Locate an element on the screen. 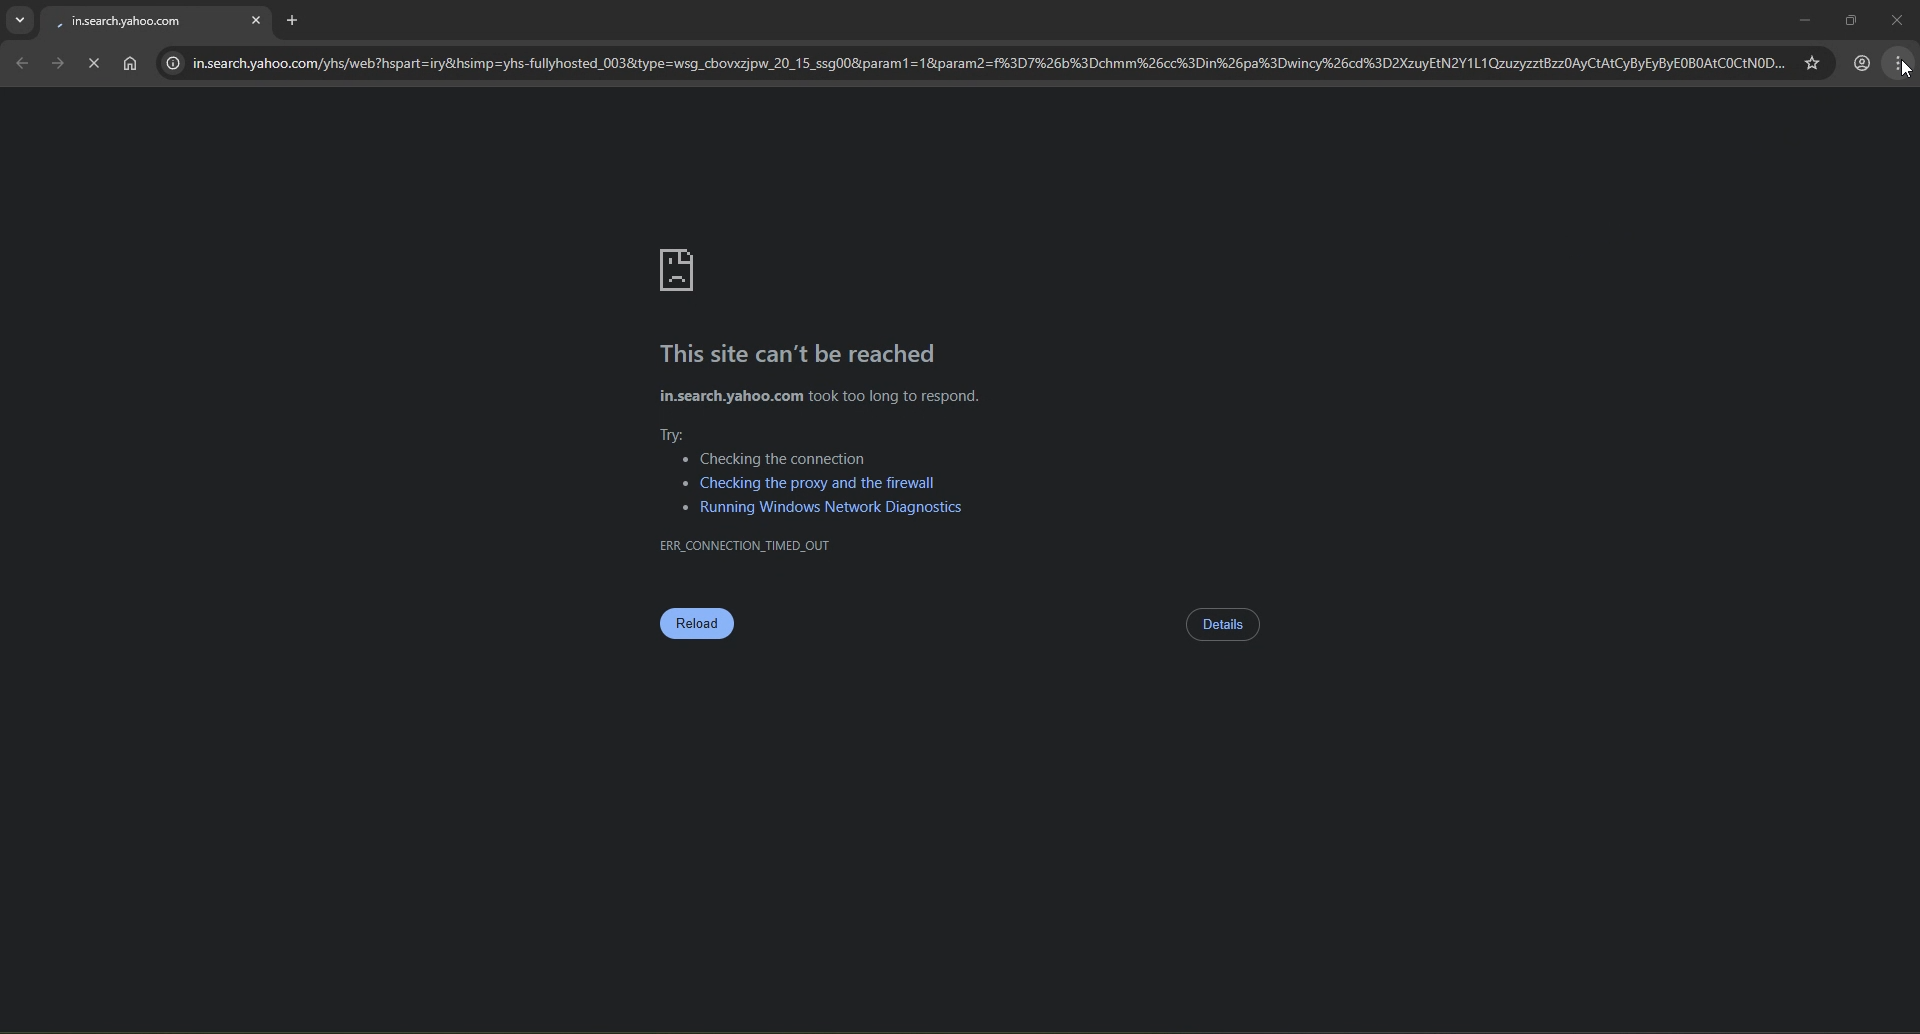  checking the connection is located at coordinates (776, 459).